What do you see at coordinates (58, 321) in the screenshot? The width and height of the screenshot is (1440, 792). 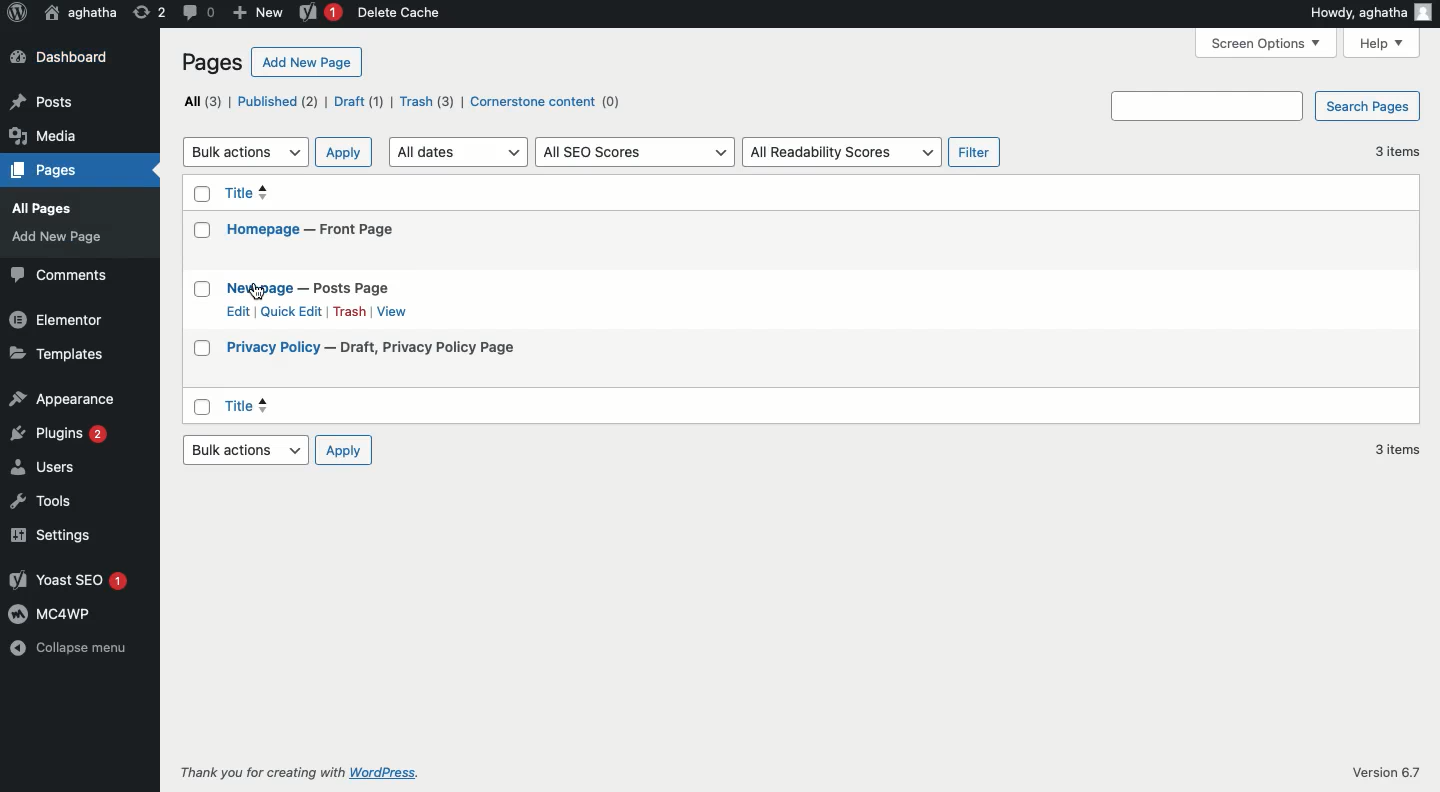 I see `Elementor` at bounding box center [58, 321].